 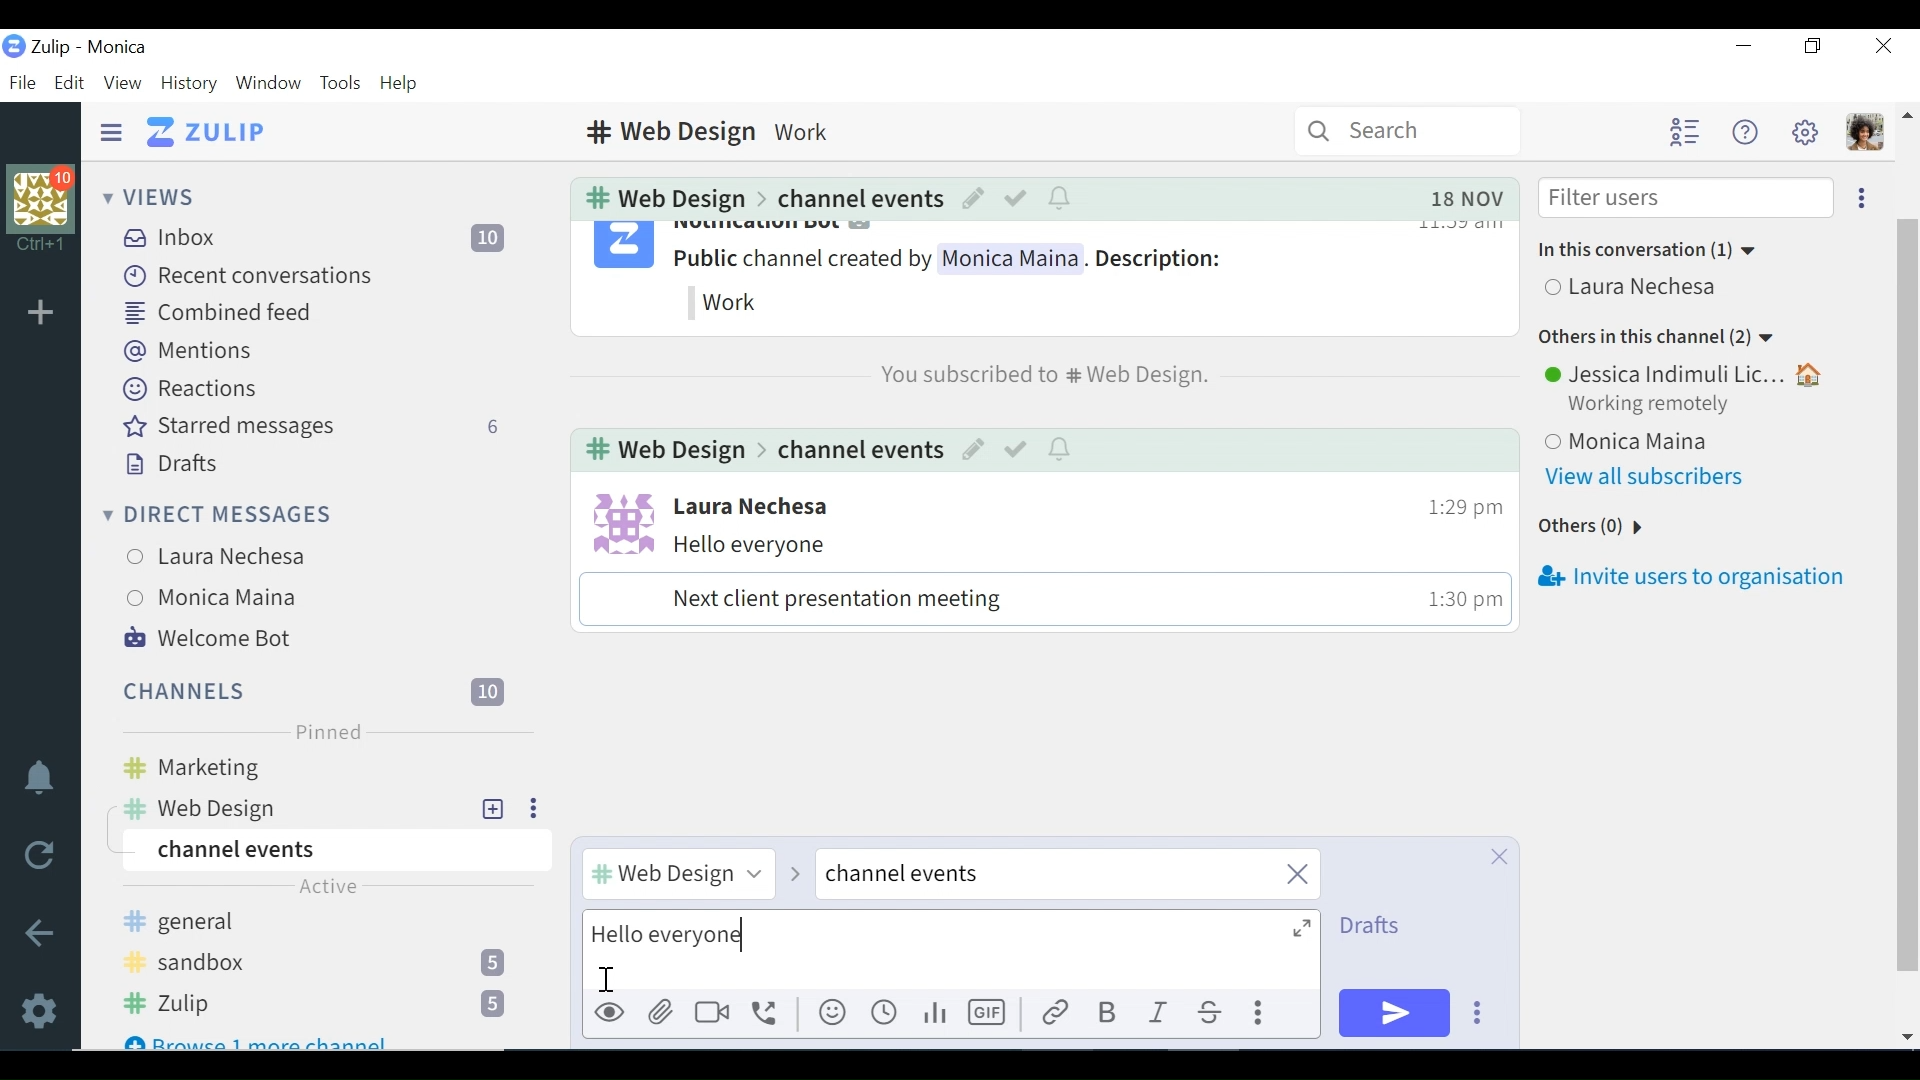 What do you see at coordinates (659, 198) in the screenshot?
I see `web design Channel` at bounding box center [659, 198].